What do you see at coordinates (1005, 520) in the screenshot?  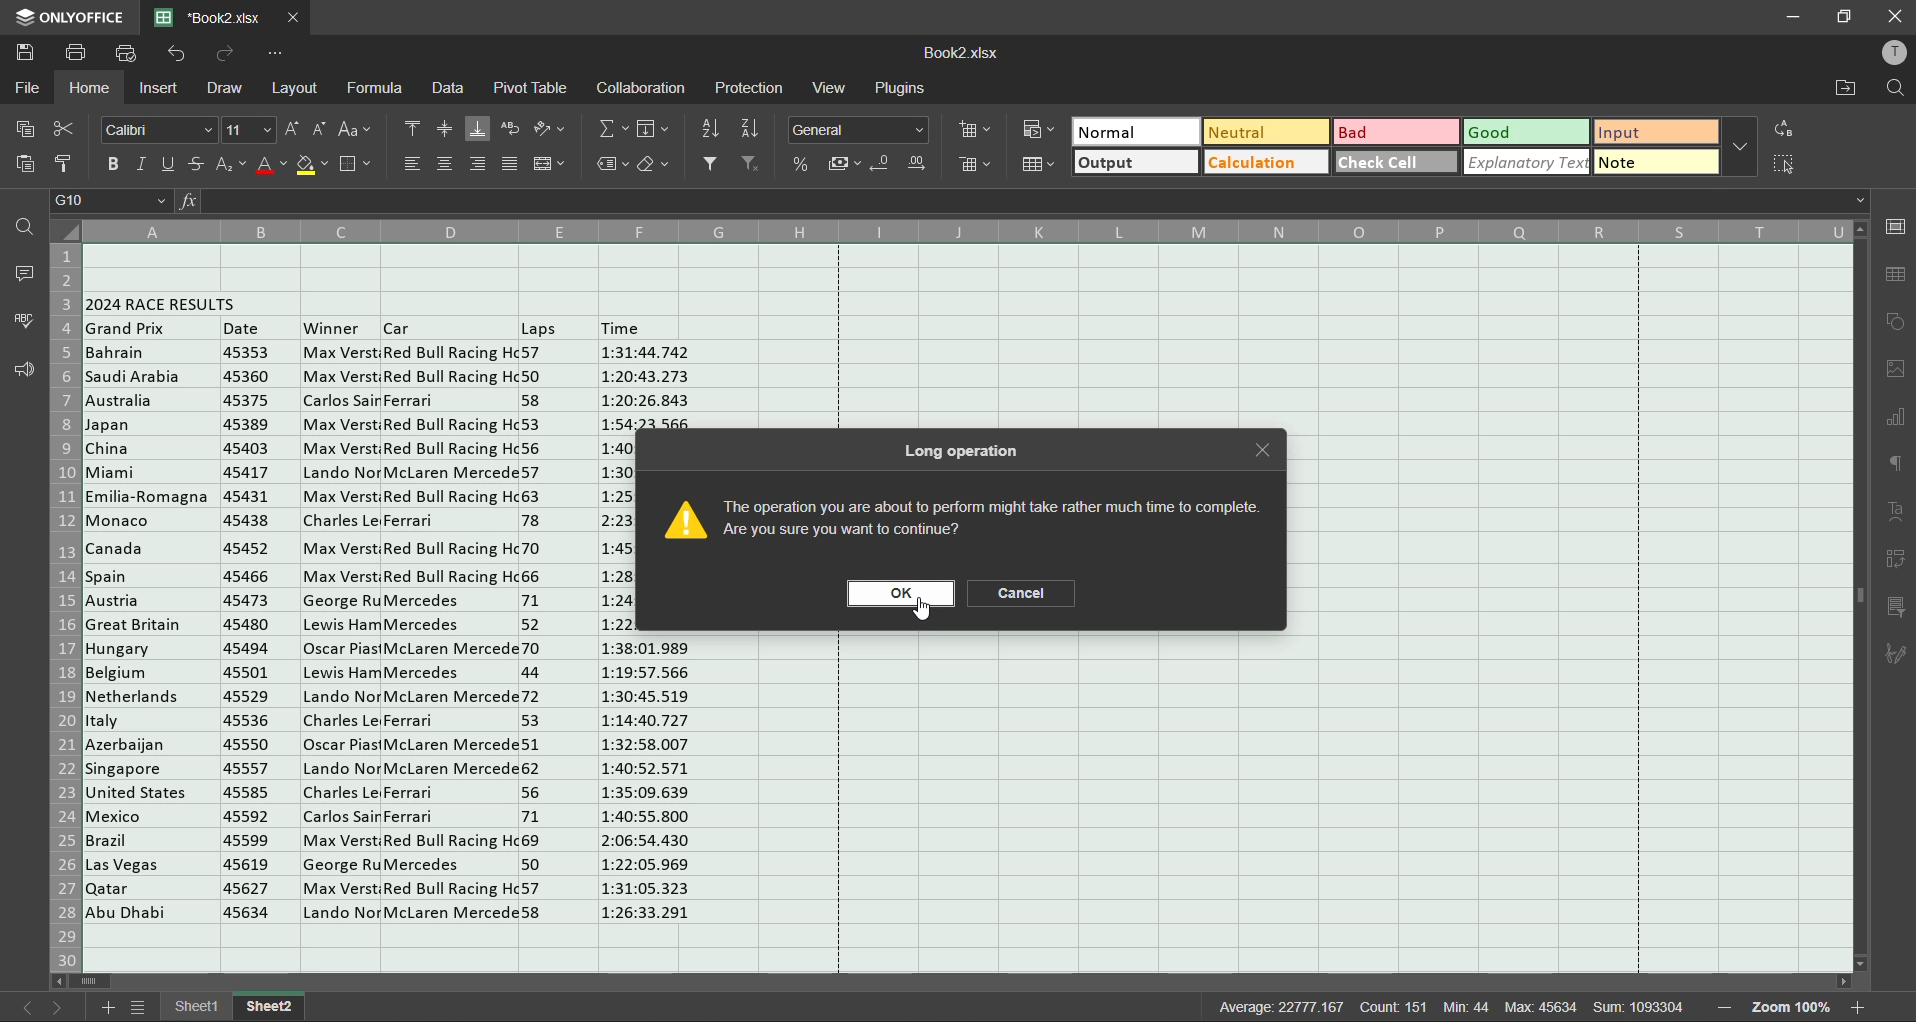 I see `caution message` at bounding box center [1005, 520].